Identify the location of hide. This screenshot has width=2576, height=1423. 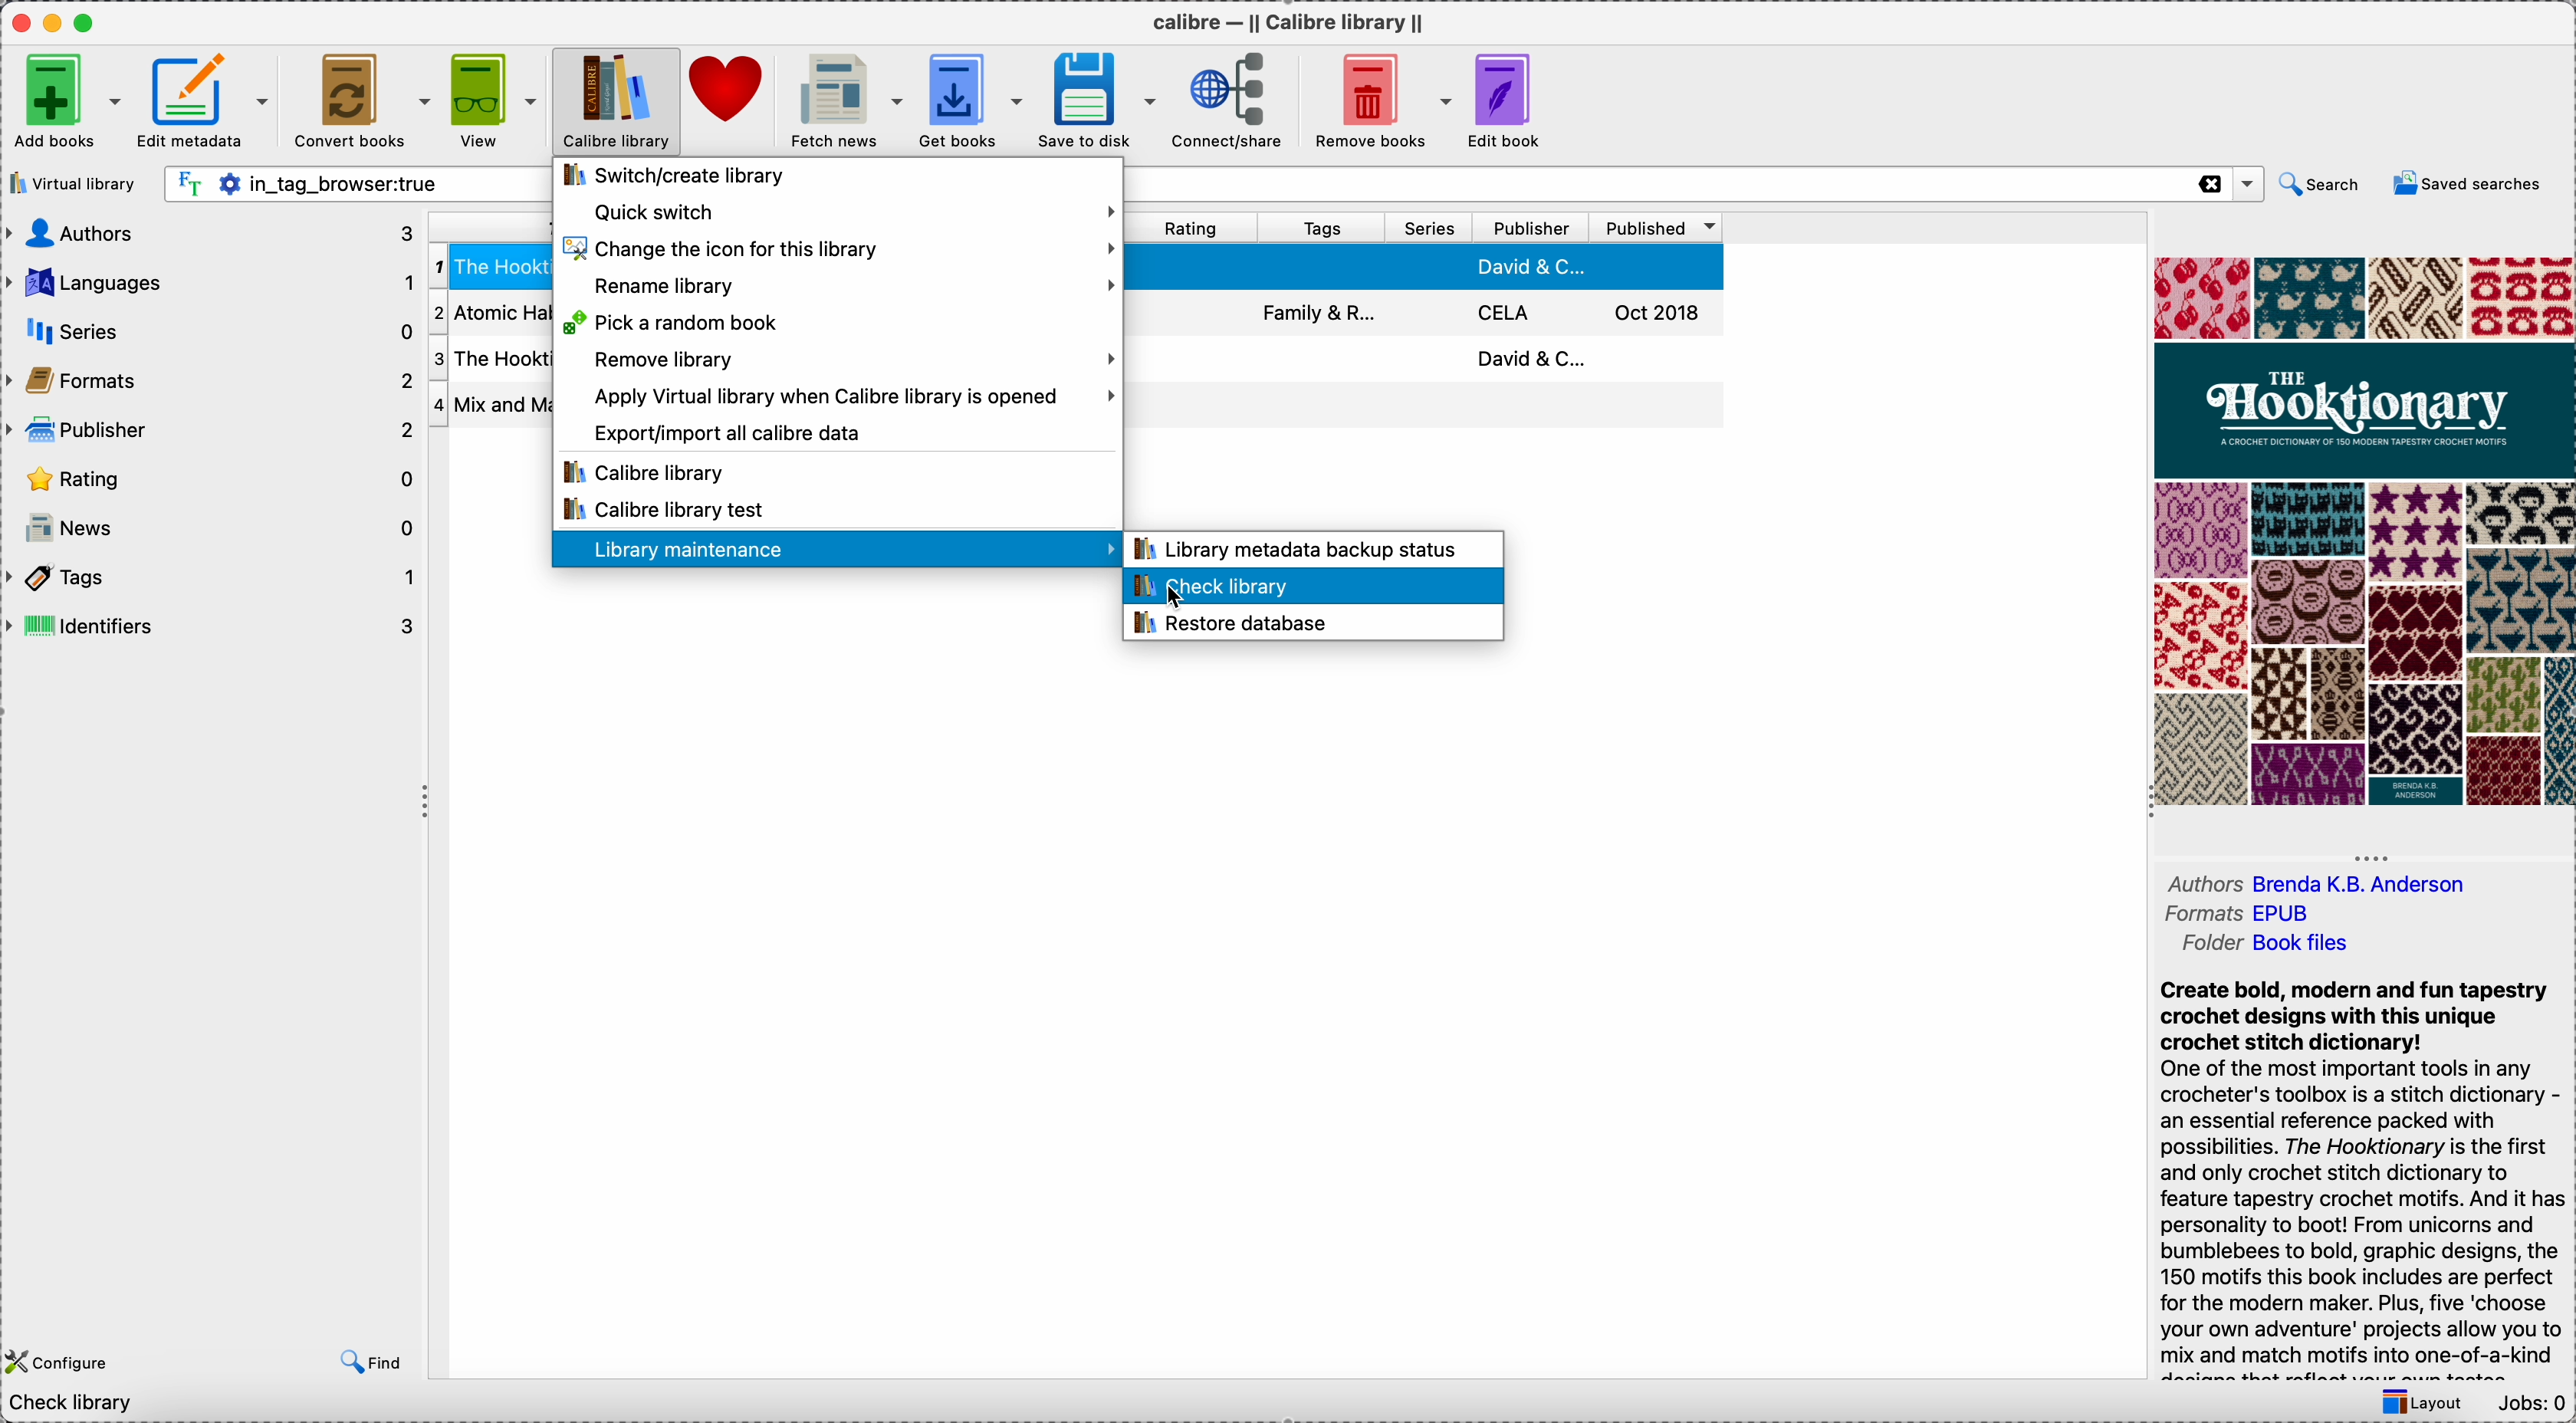
(423, 805).